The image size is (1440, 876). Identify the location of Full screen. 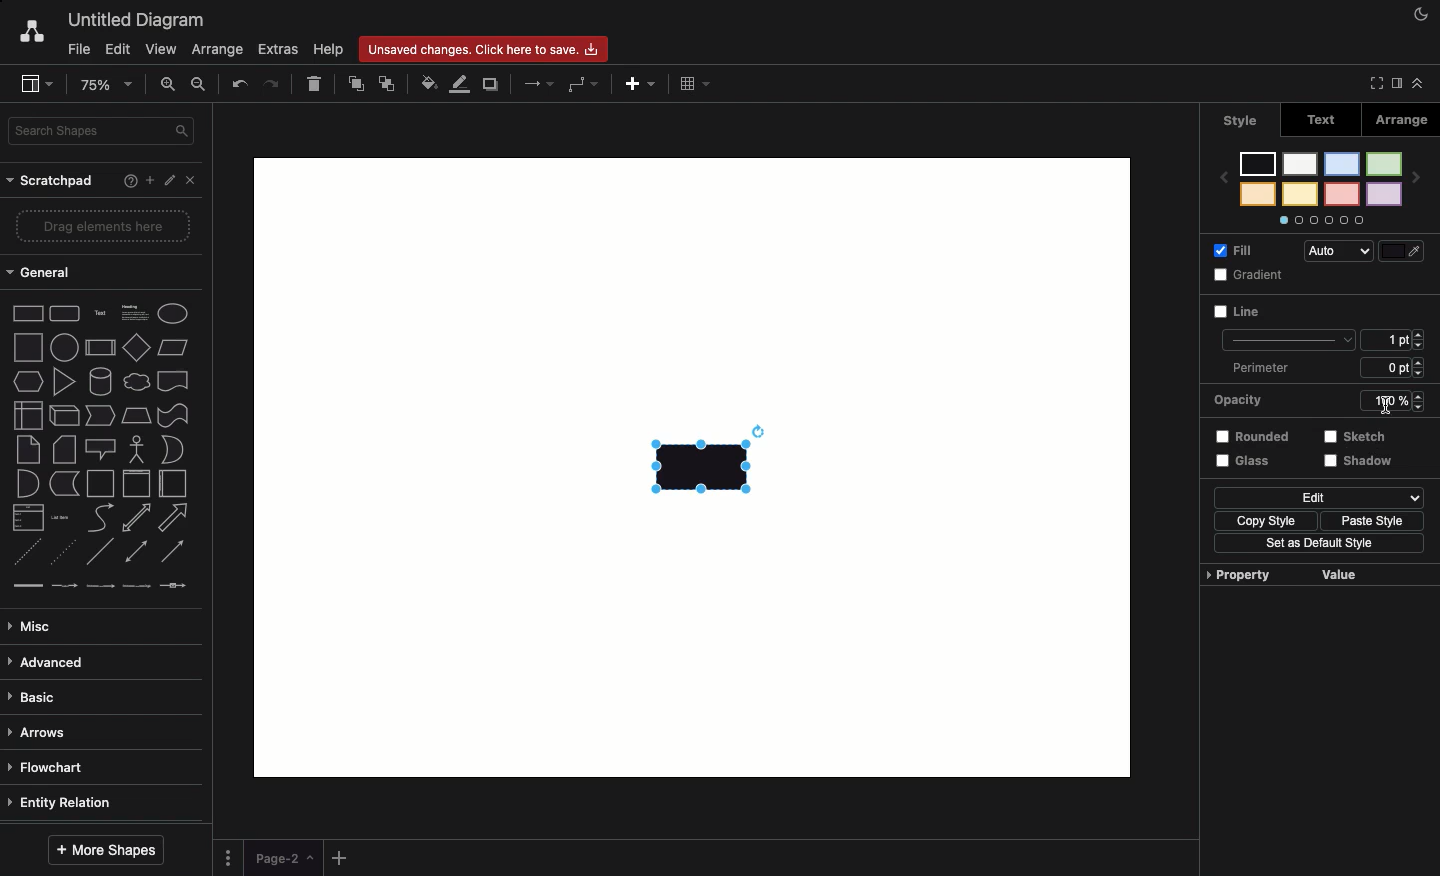
(1372, 83).